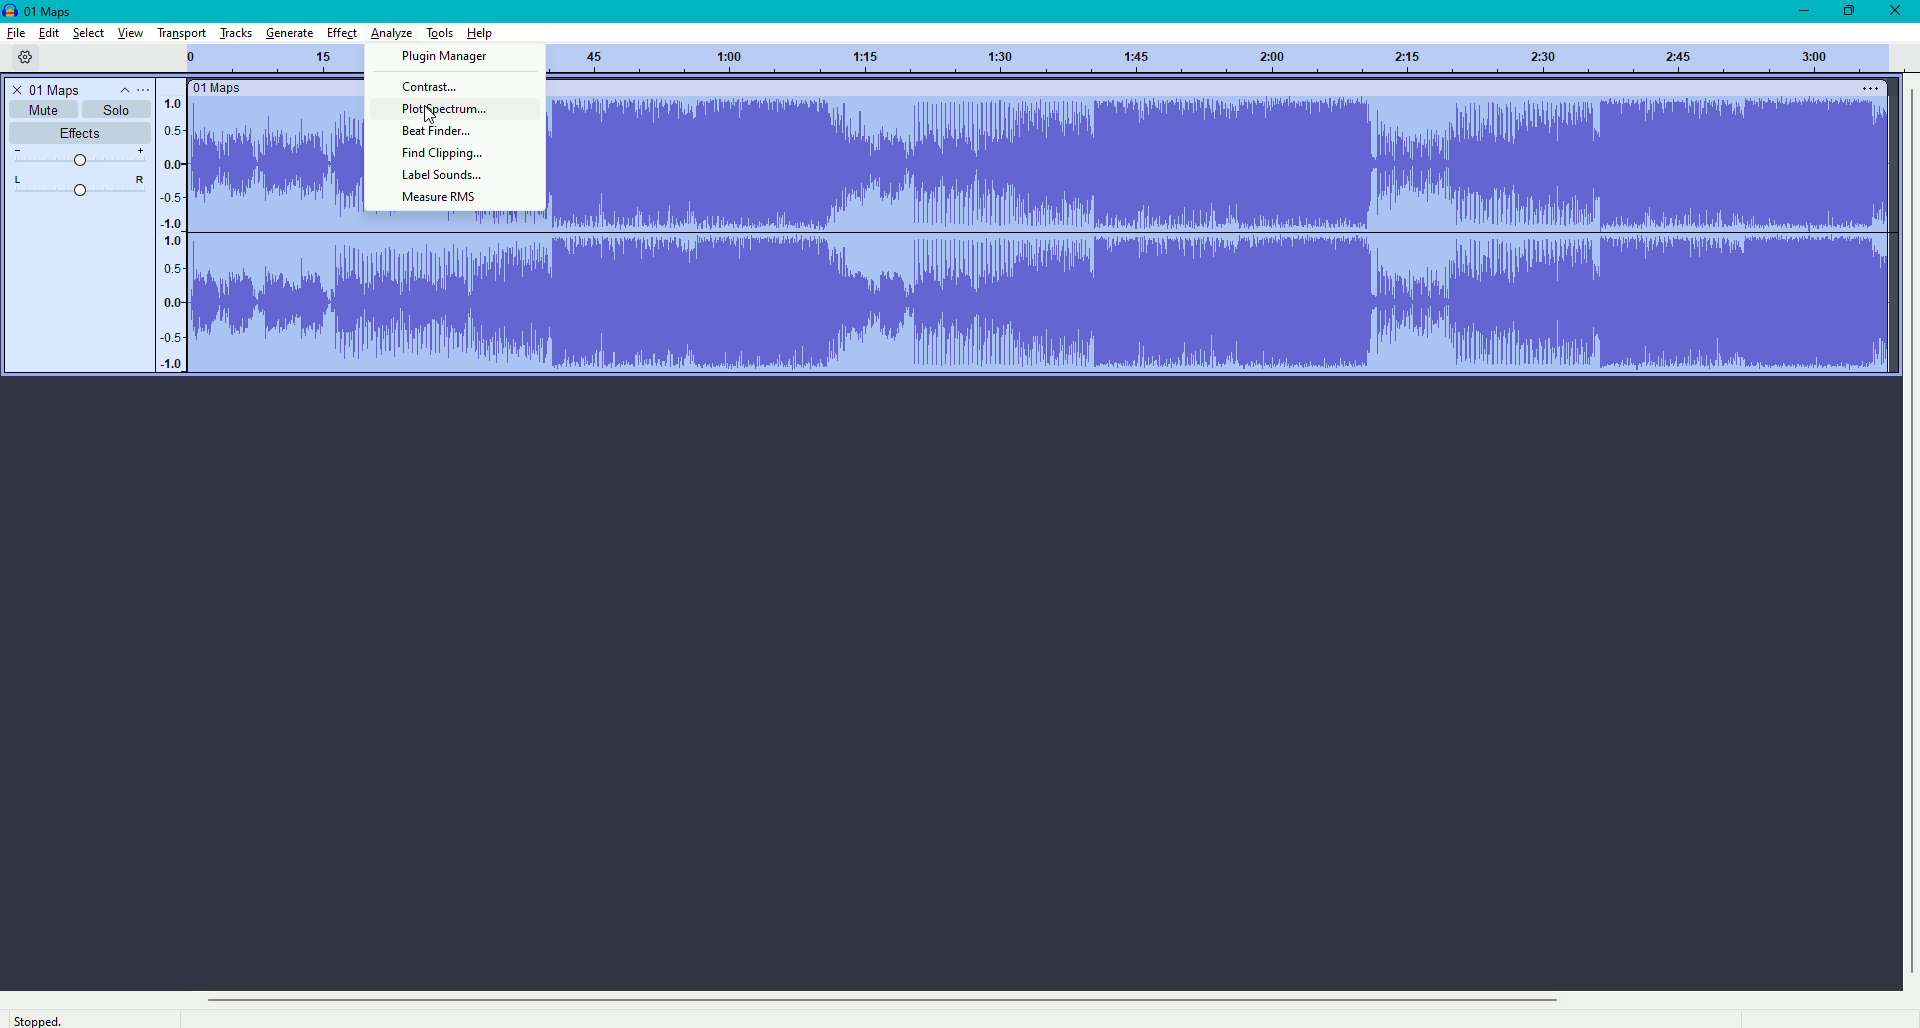  I want to click on Help, so click(476, 32).